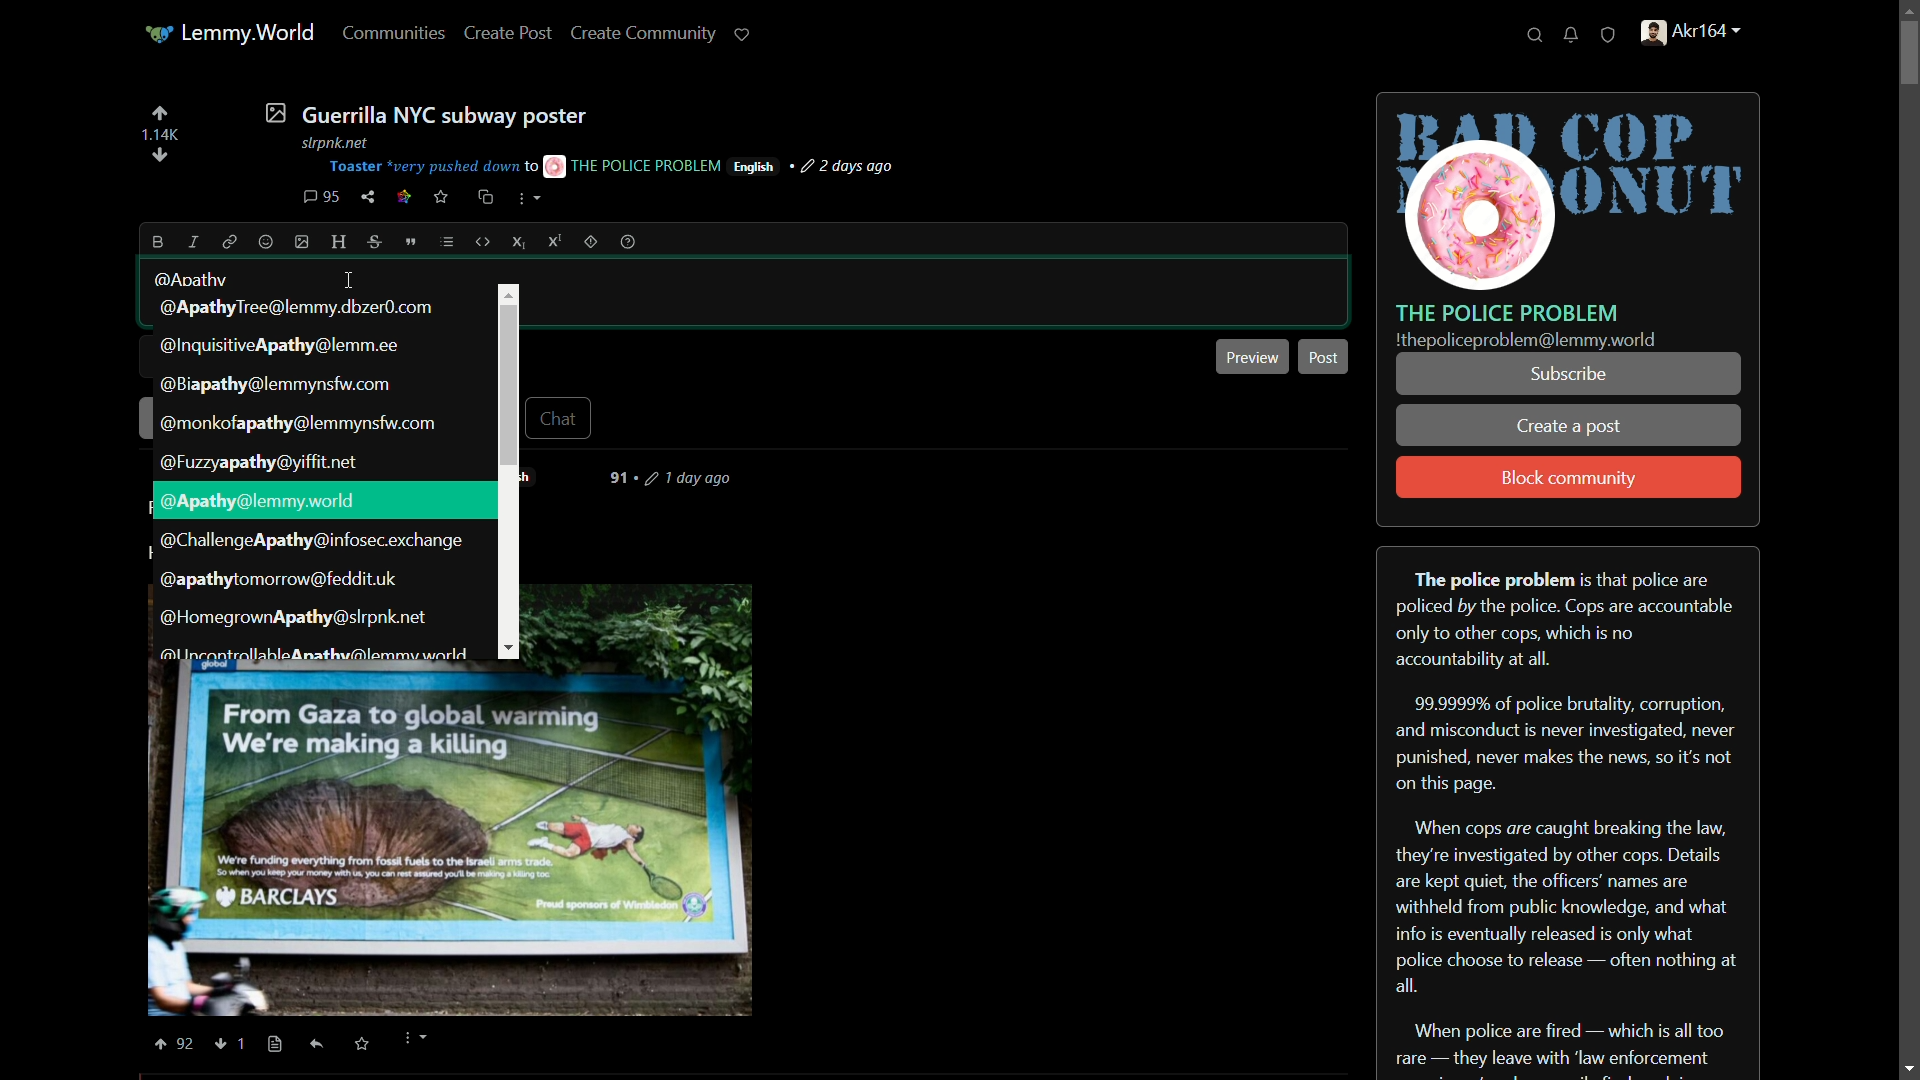 This screenshot has height=1080, width=1920. I want to click on , so click(275, 1045).